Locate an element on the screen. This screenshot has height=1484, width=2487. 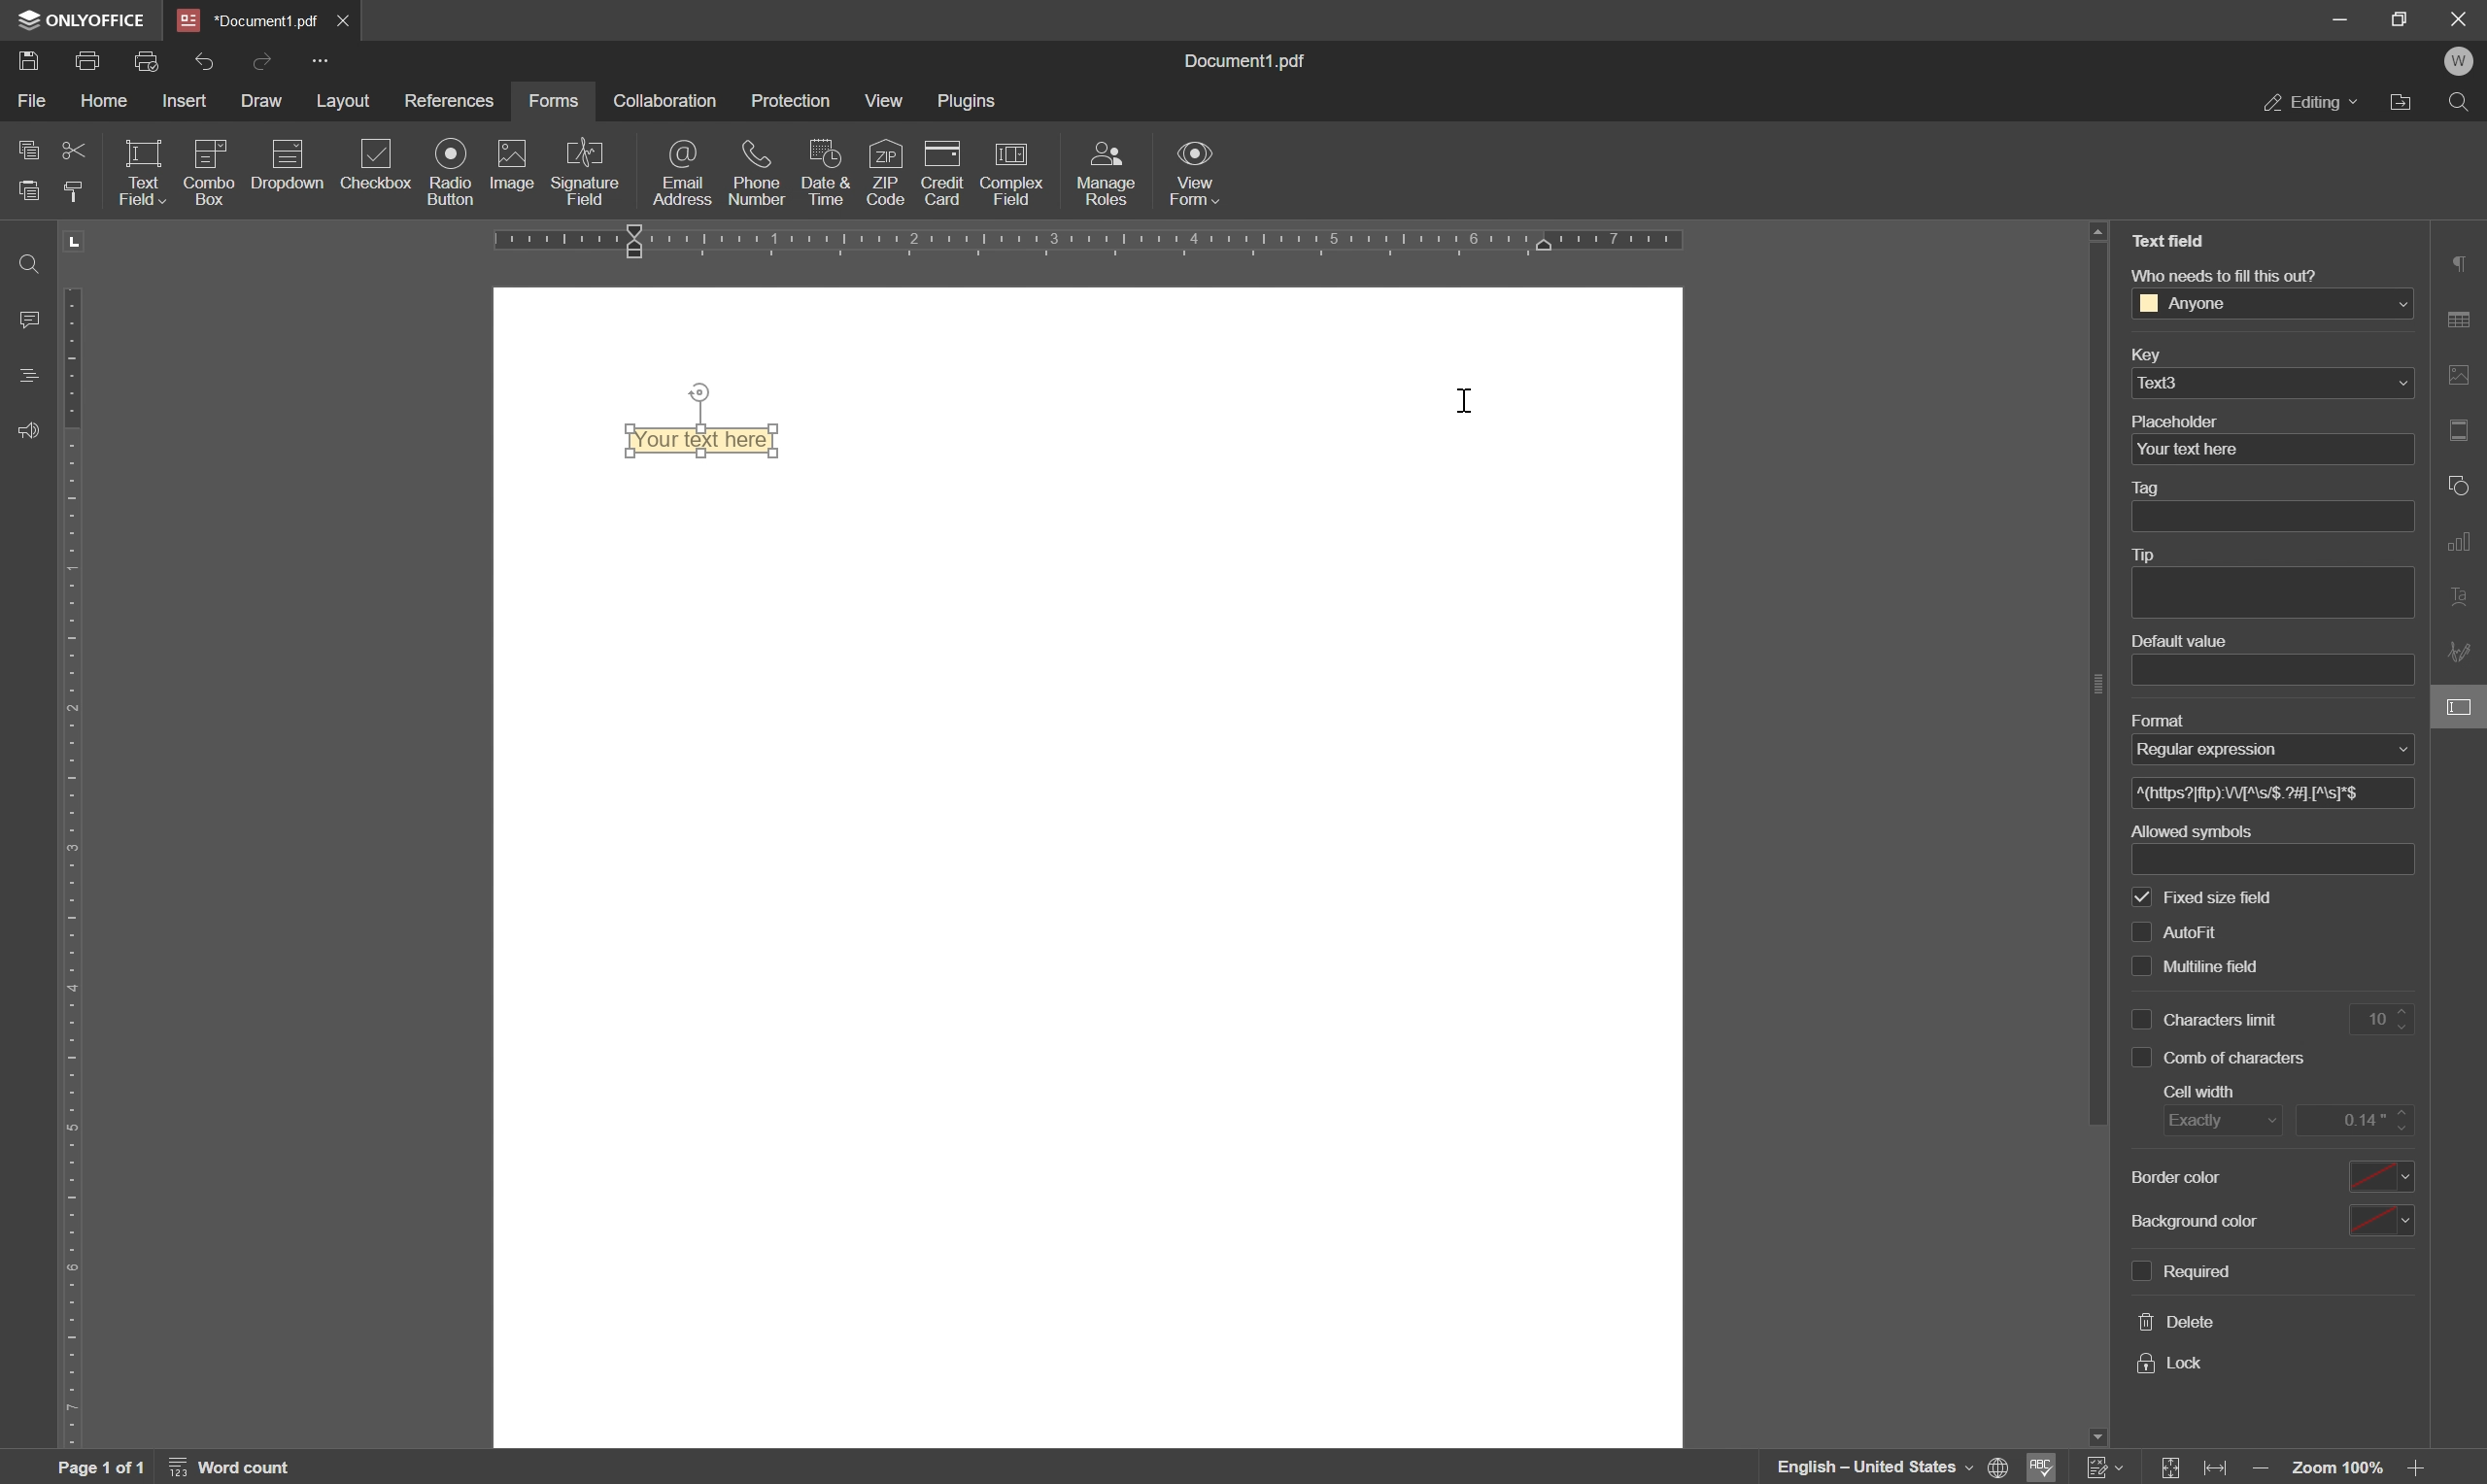
required is located at coordinates (2198, 1271).